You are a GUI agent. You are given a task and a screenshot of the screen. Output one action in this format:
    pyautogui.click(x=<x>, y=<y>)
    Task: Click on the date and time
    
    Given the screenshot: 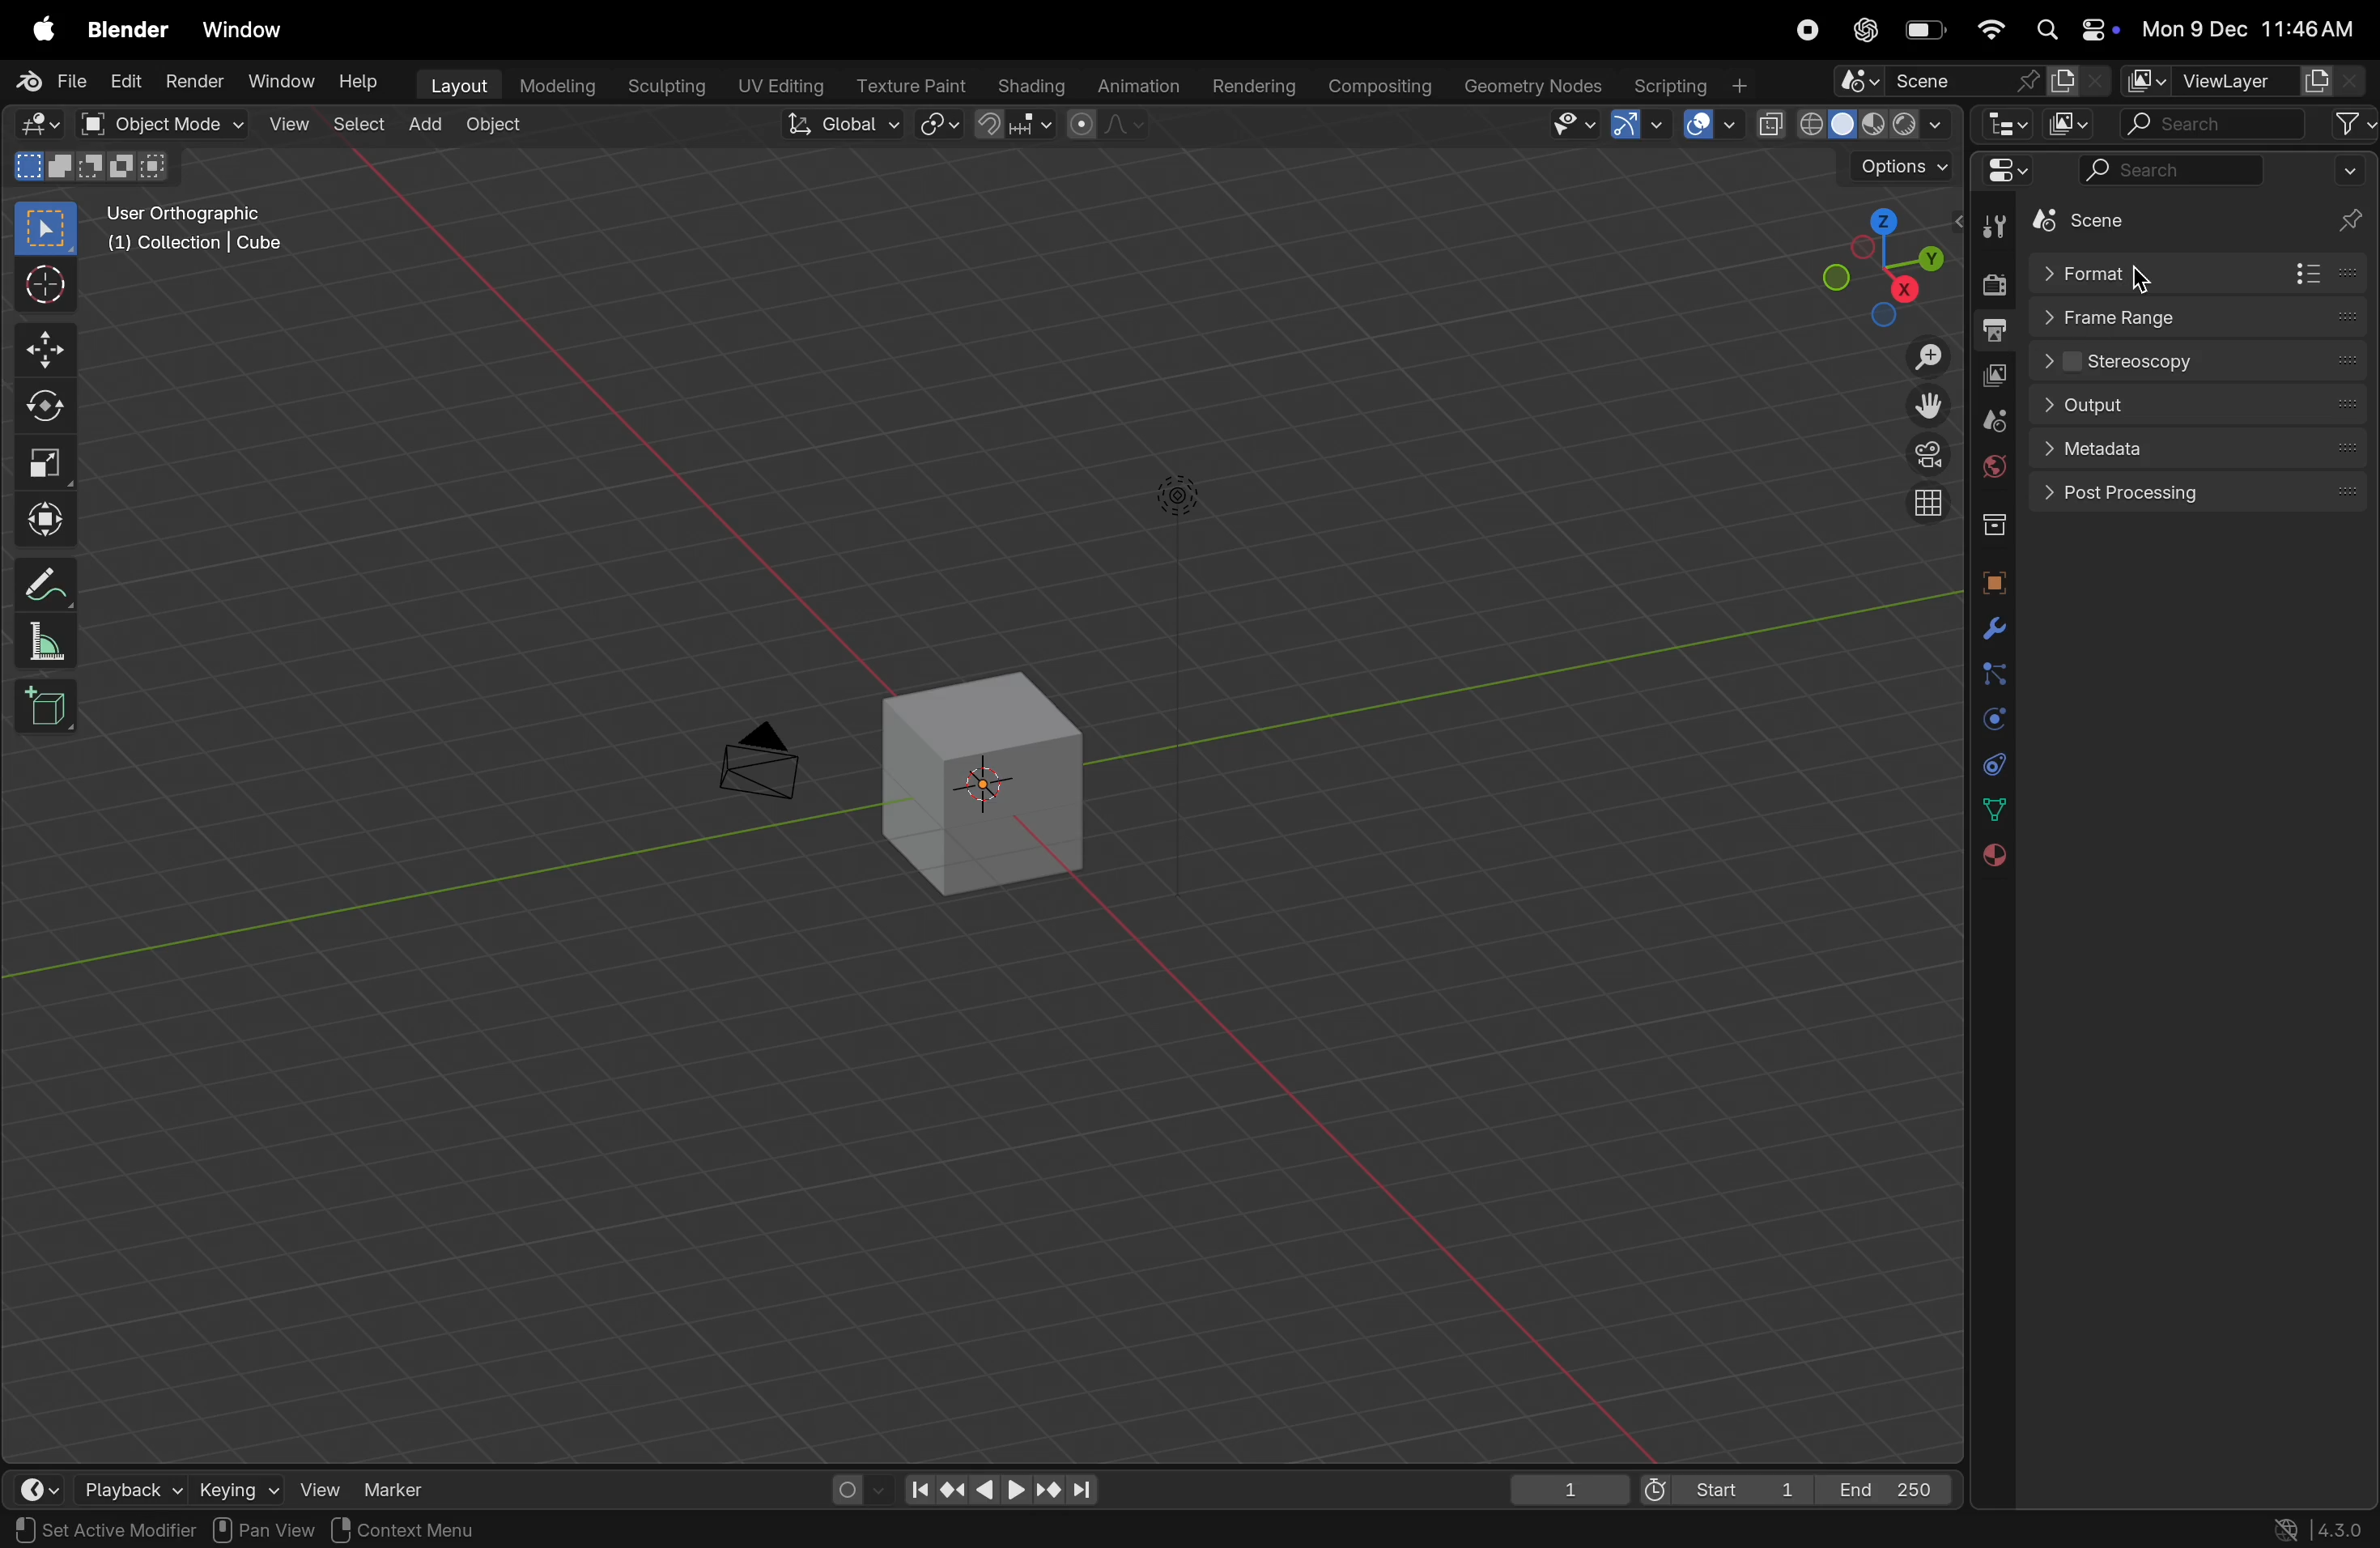 What is the action you would take?
    pyautogui.click(x=2250, y=28)
    